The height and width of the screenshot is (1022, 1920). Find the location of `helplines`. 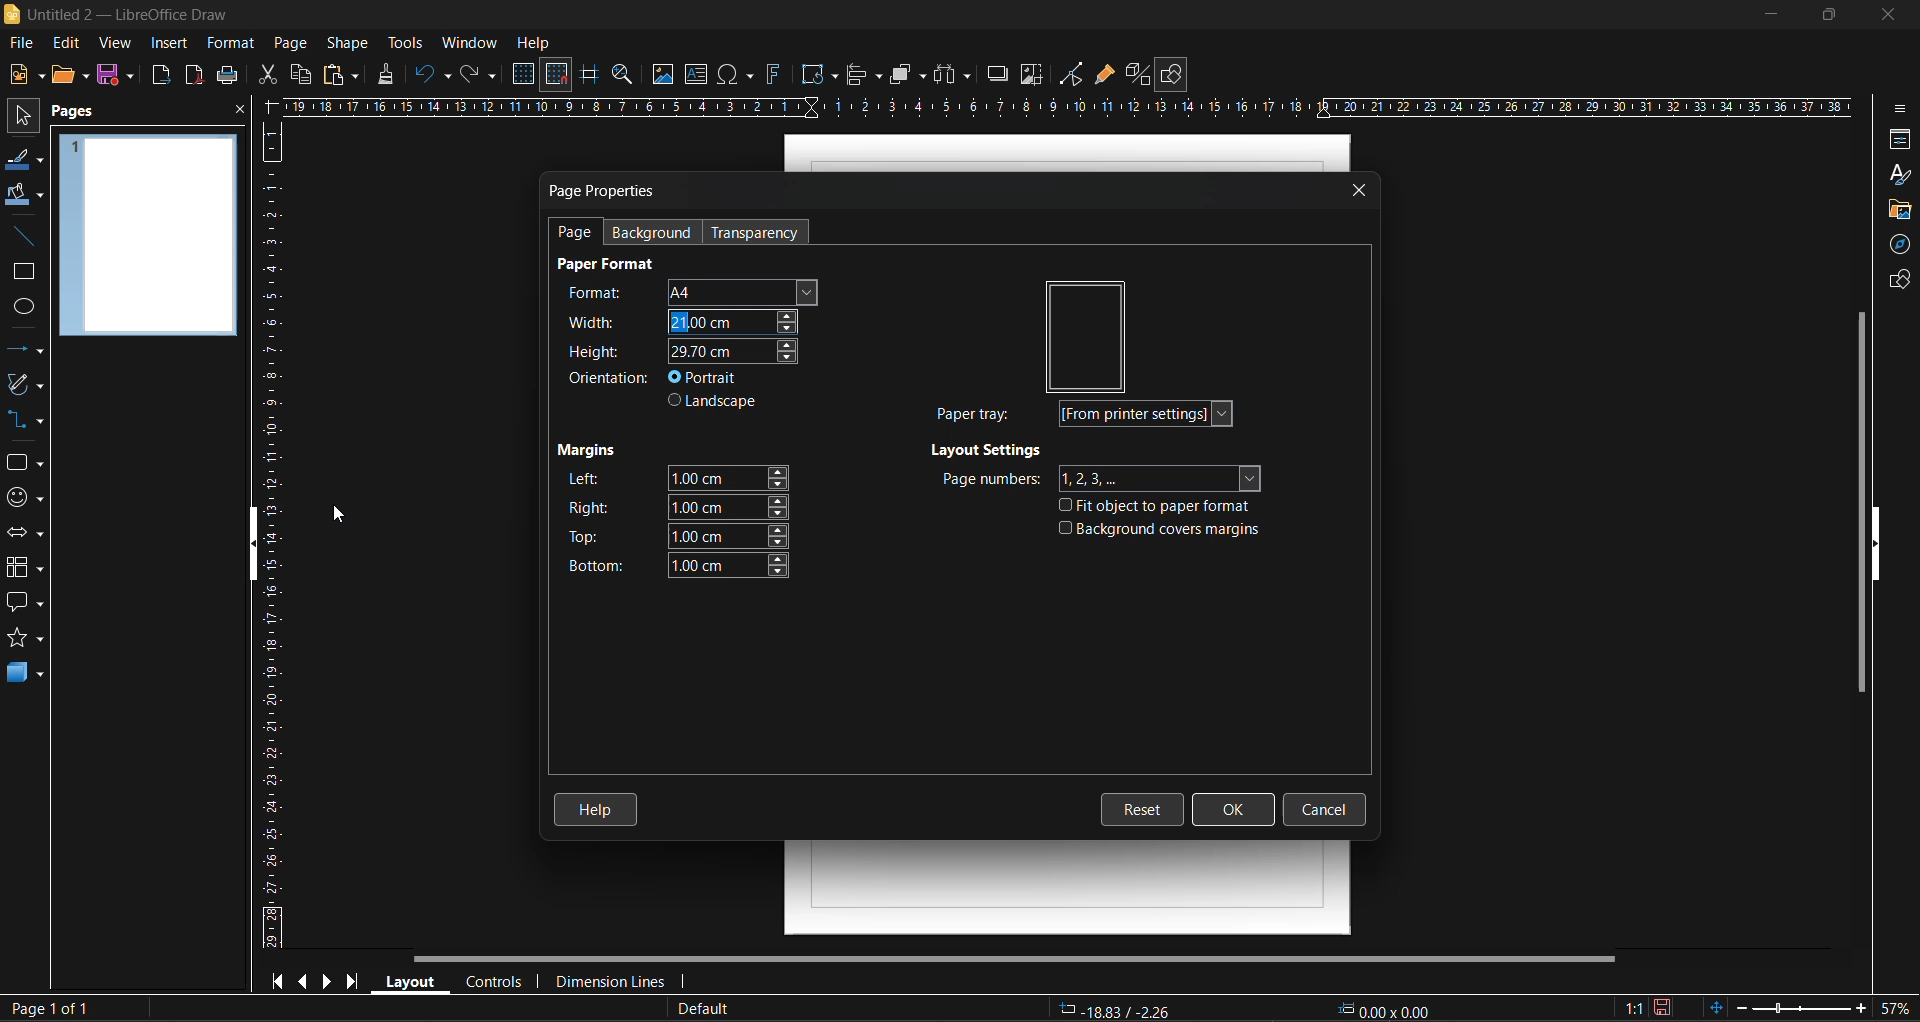

helplines is located at coordinates (591, 73).